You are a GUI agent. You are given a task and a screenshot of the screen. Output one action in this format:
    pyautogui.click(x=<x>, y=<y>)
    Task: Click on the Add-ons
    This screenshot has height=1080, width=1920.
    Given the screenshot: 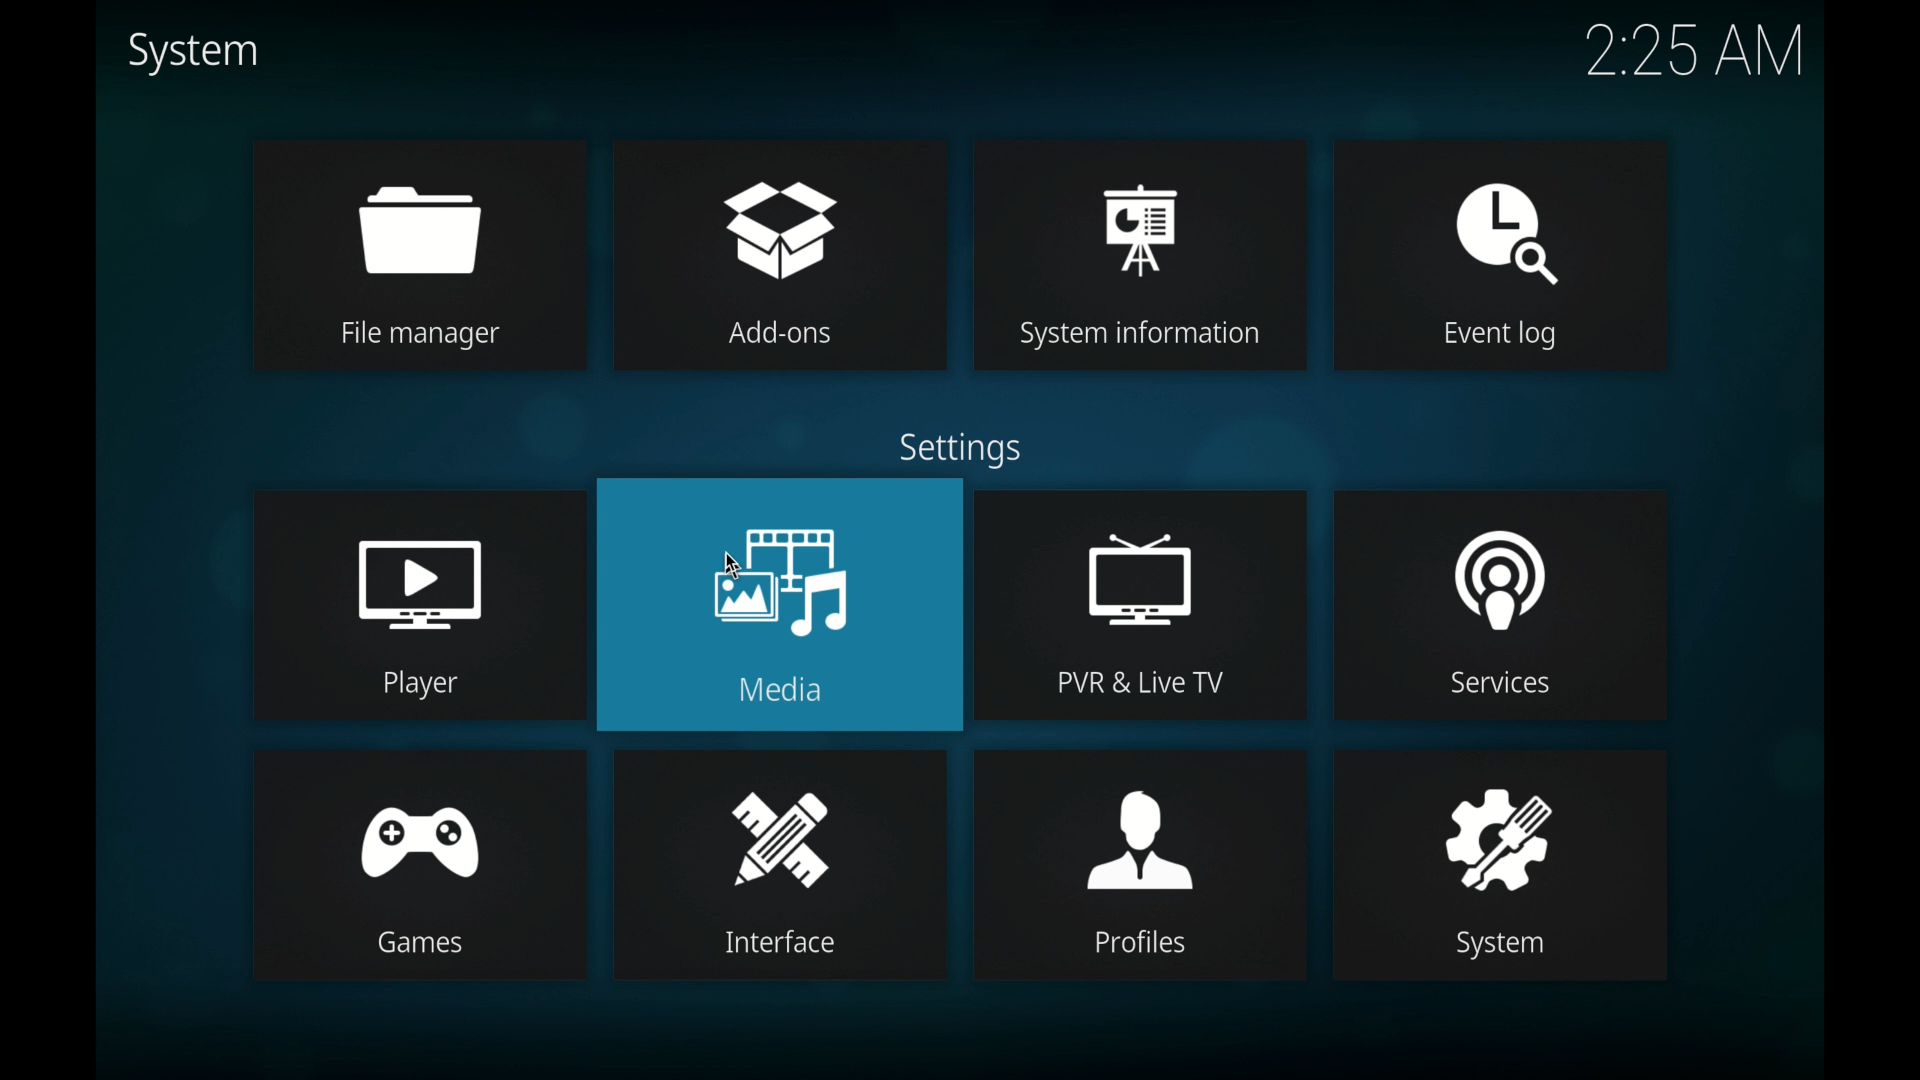 What is the action you would take?
    pyautogui.click(x=773, y=335)
    